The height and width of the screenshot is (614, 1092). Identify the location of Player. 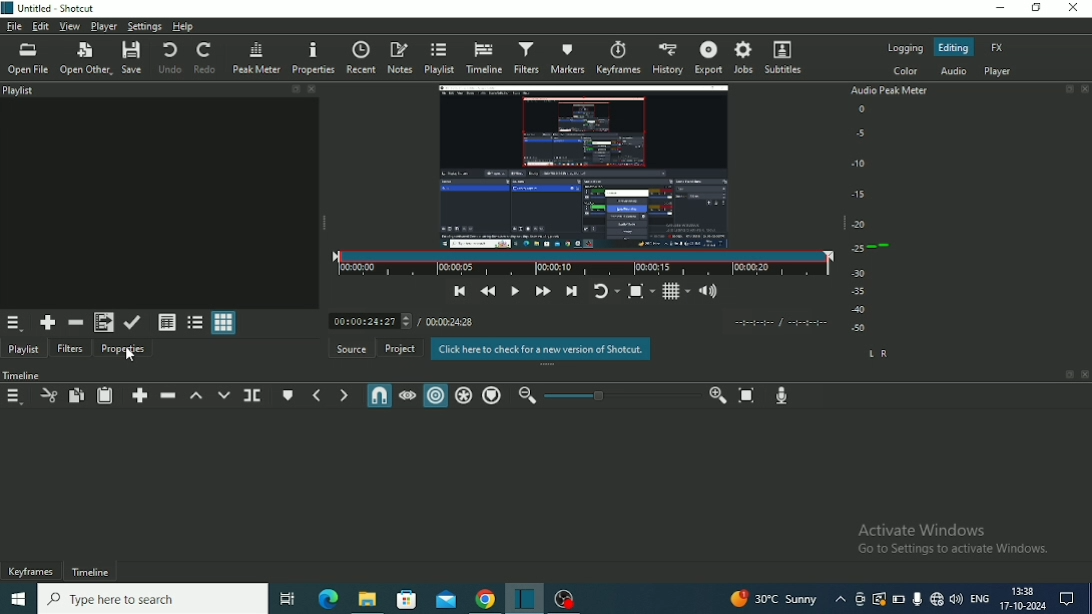
(997, 71).